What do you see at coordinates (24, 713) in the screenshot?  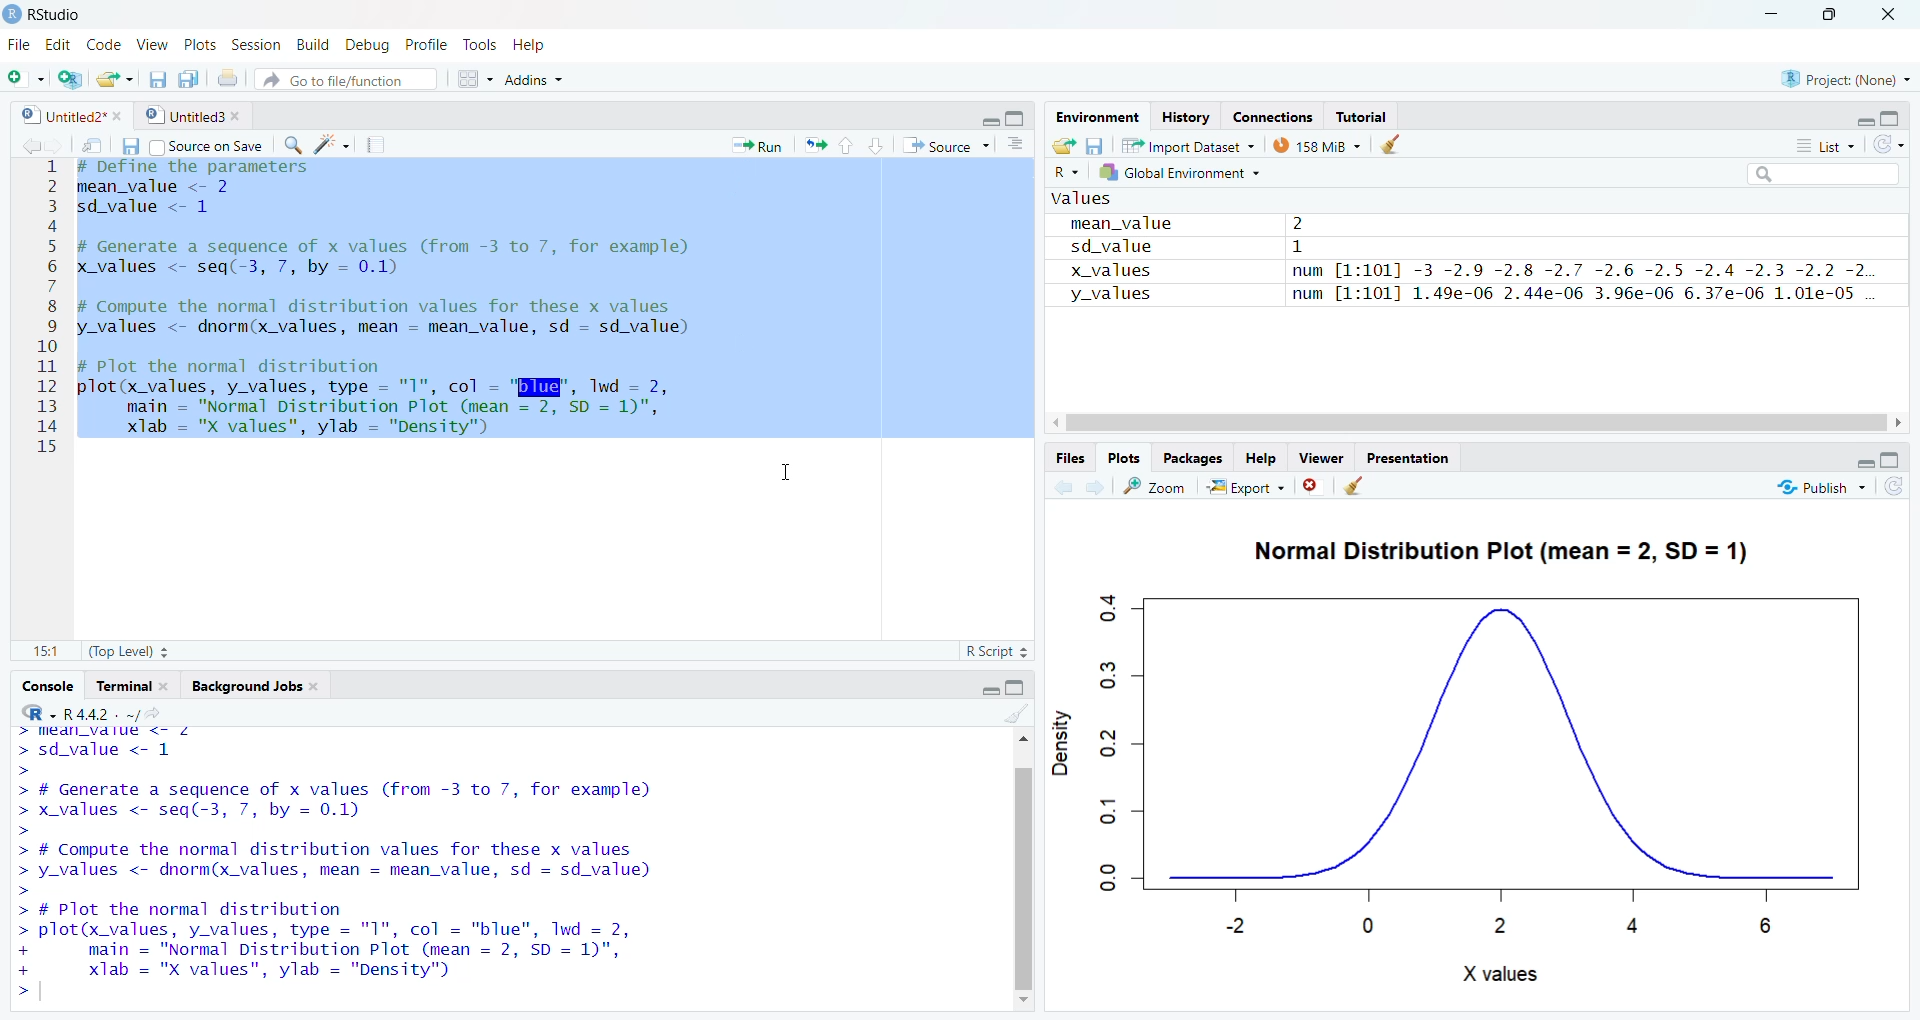 I see `Language` at bounding box center [24, 713].